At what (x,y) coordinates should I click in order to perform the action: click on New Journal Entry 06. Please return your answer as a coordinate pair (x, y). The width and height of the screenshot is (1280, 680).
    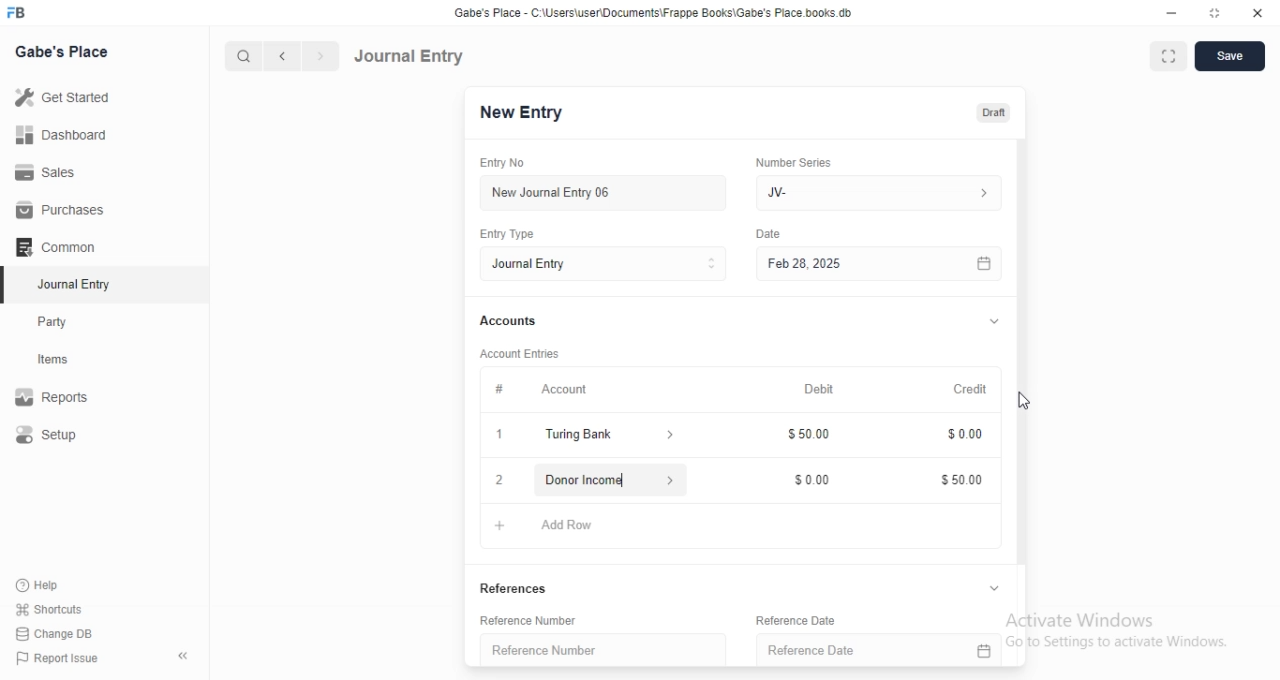
    Looking at the image, I should click on (597, 191).